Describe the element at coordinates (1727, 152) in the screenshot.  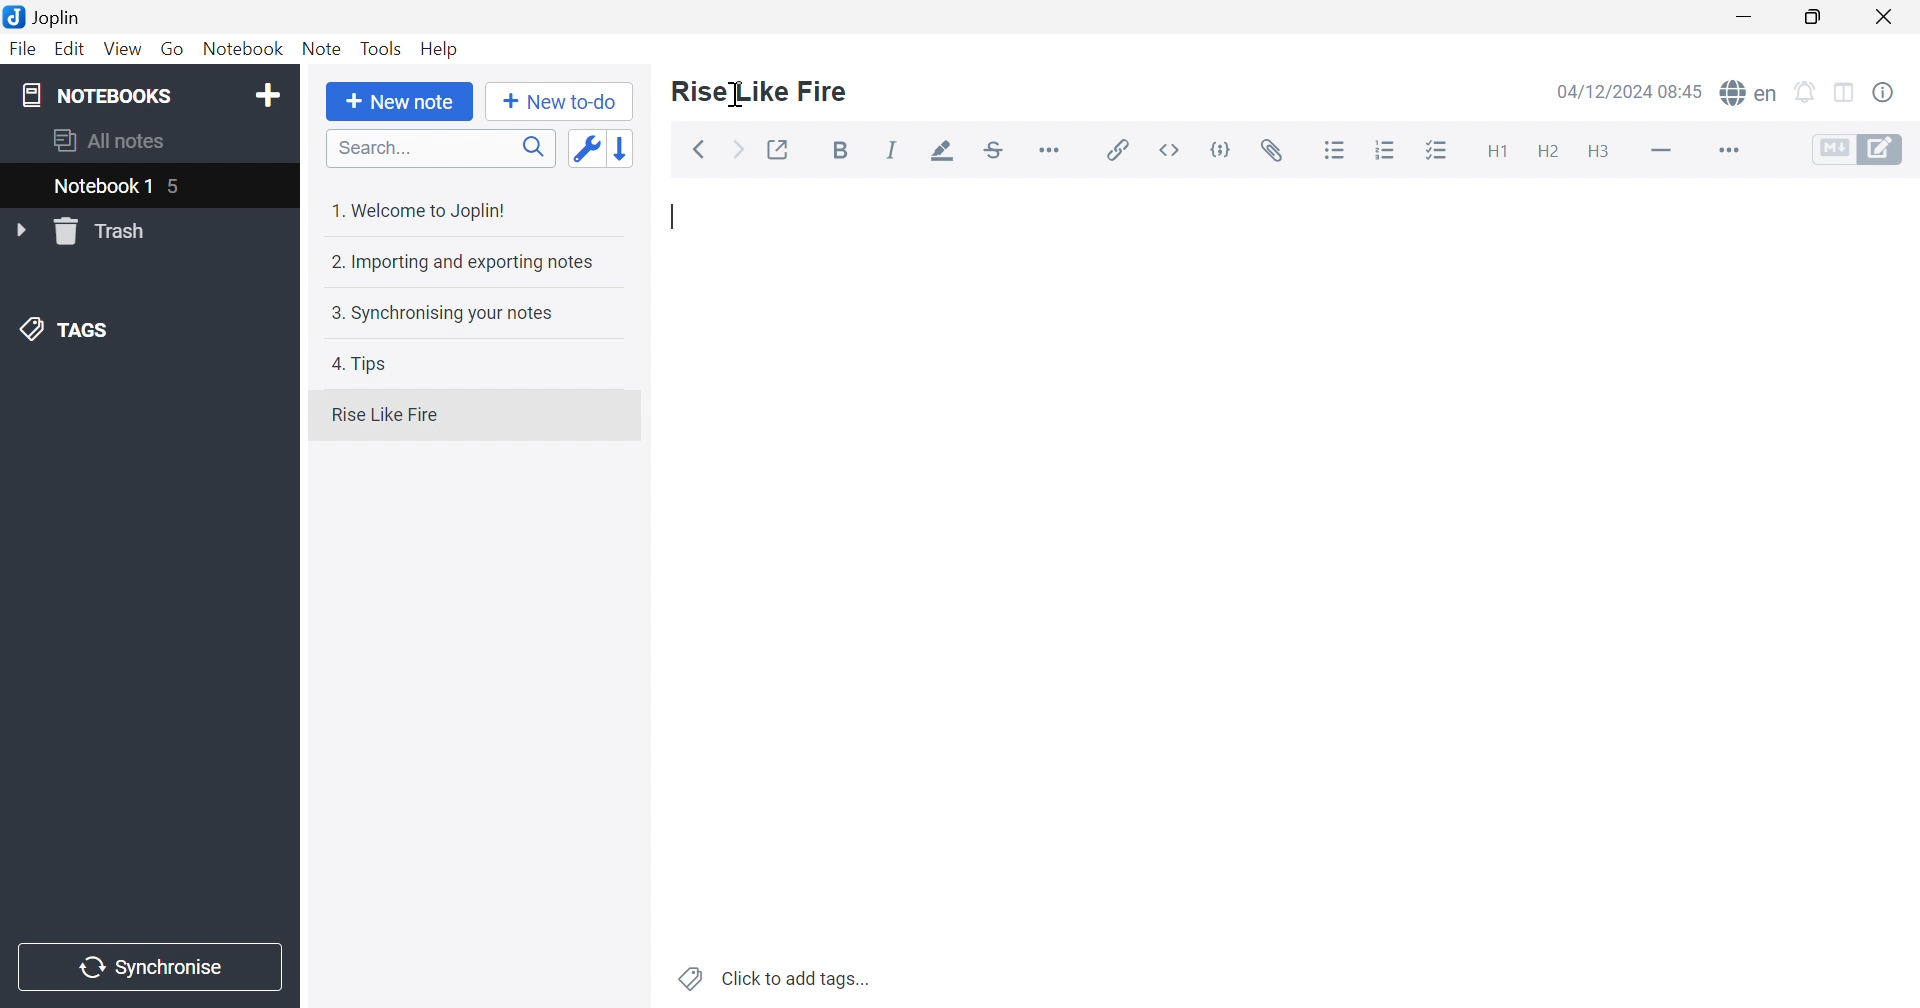
I see `More` at that location.